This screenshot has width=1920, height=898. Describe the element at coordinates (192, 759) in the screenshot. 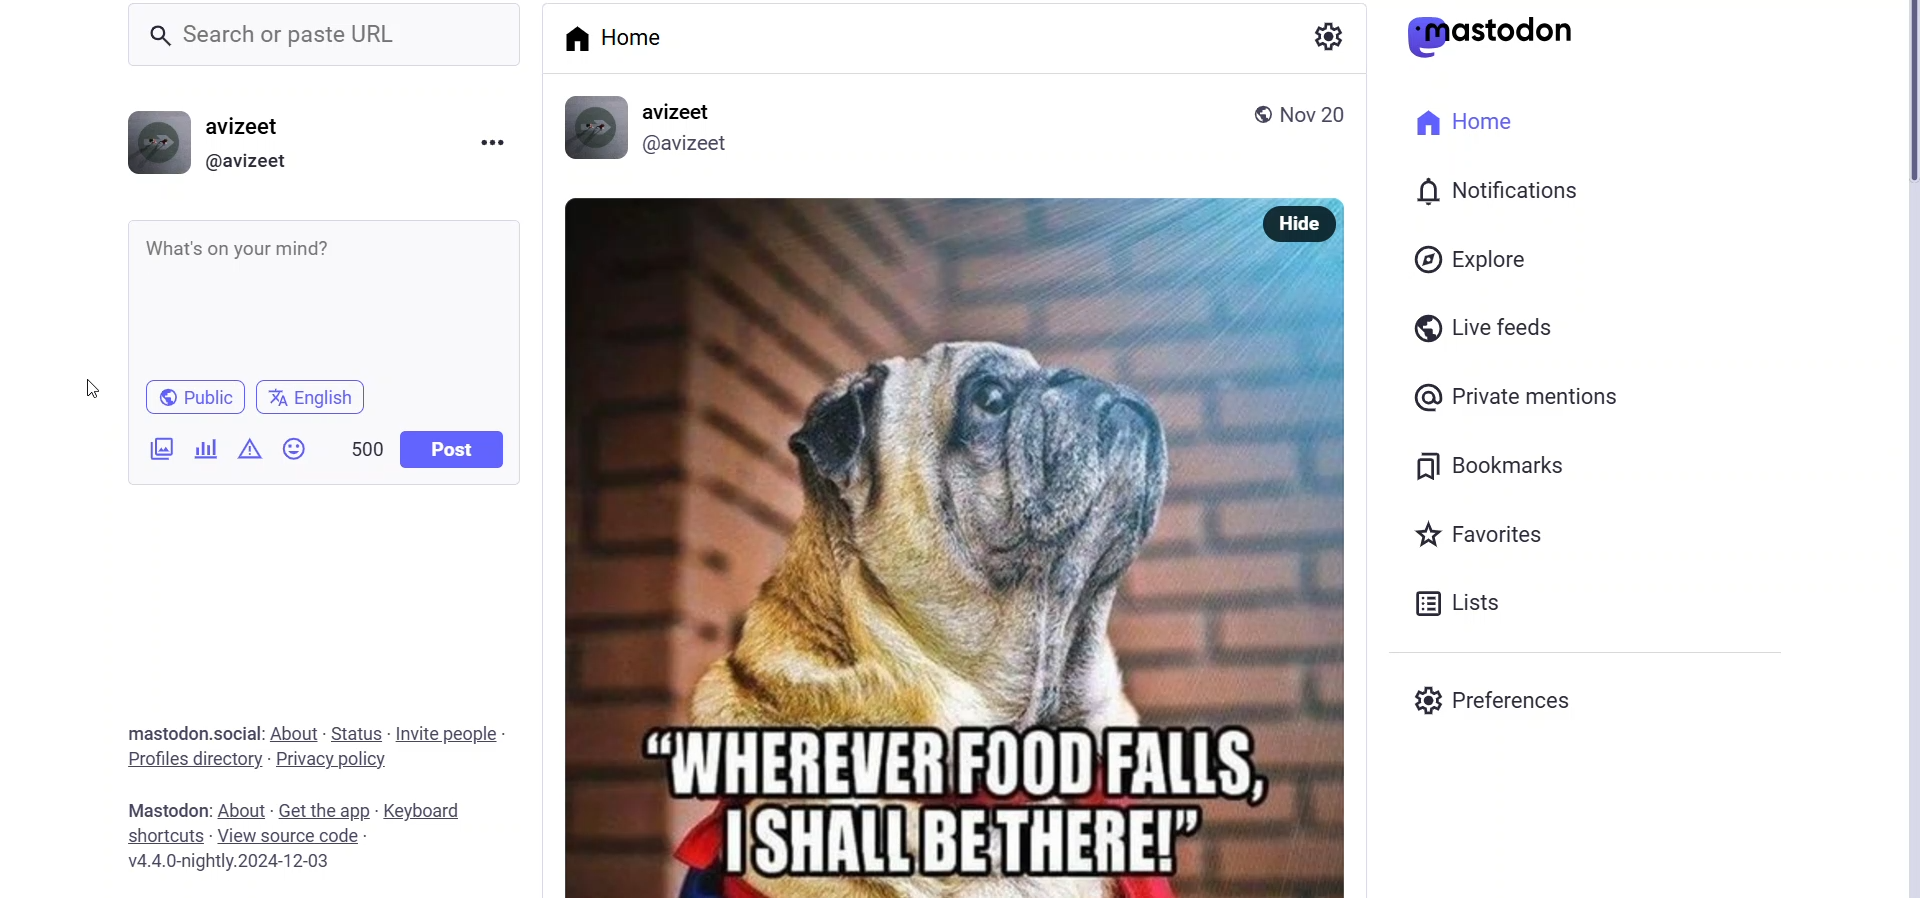

I see `profiles directory` at that location.